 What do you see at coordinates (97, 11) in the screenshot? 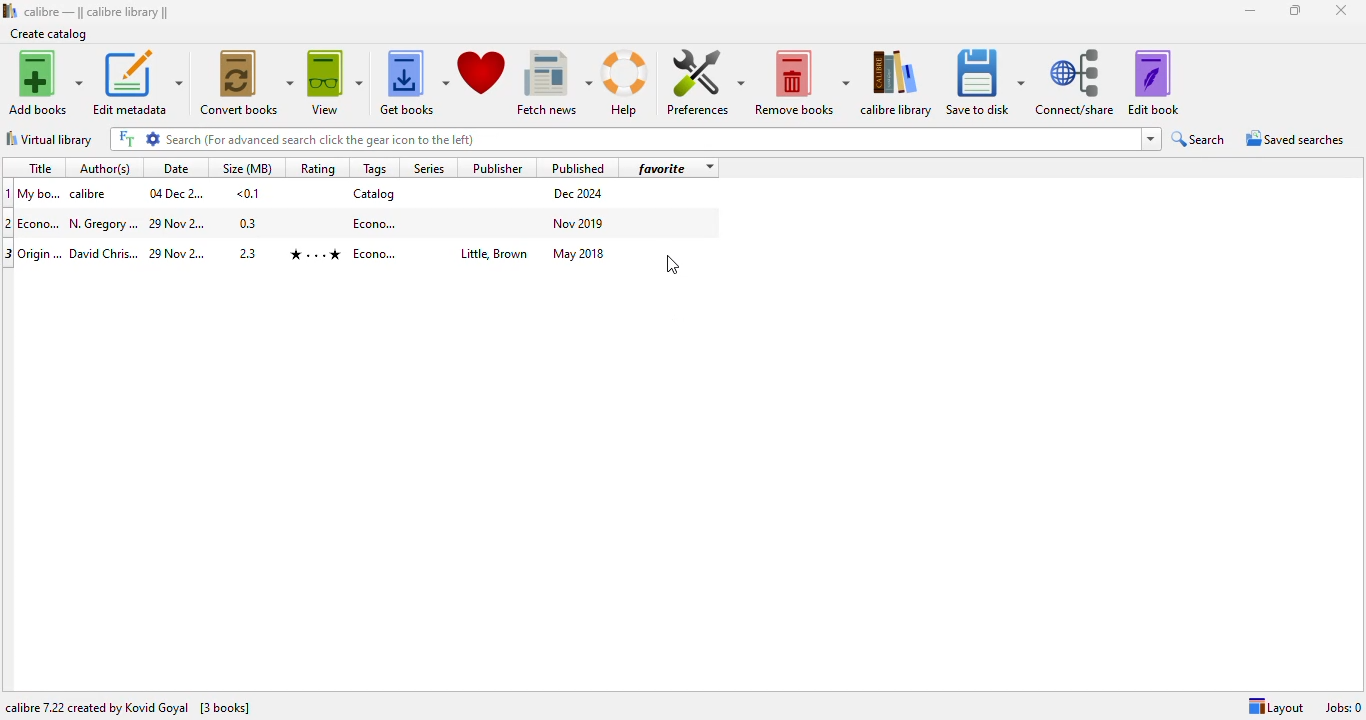
I see `calibre library` at bounding box center [97, 11].